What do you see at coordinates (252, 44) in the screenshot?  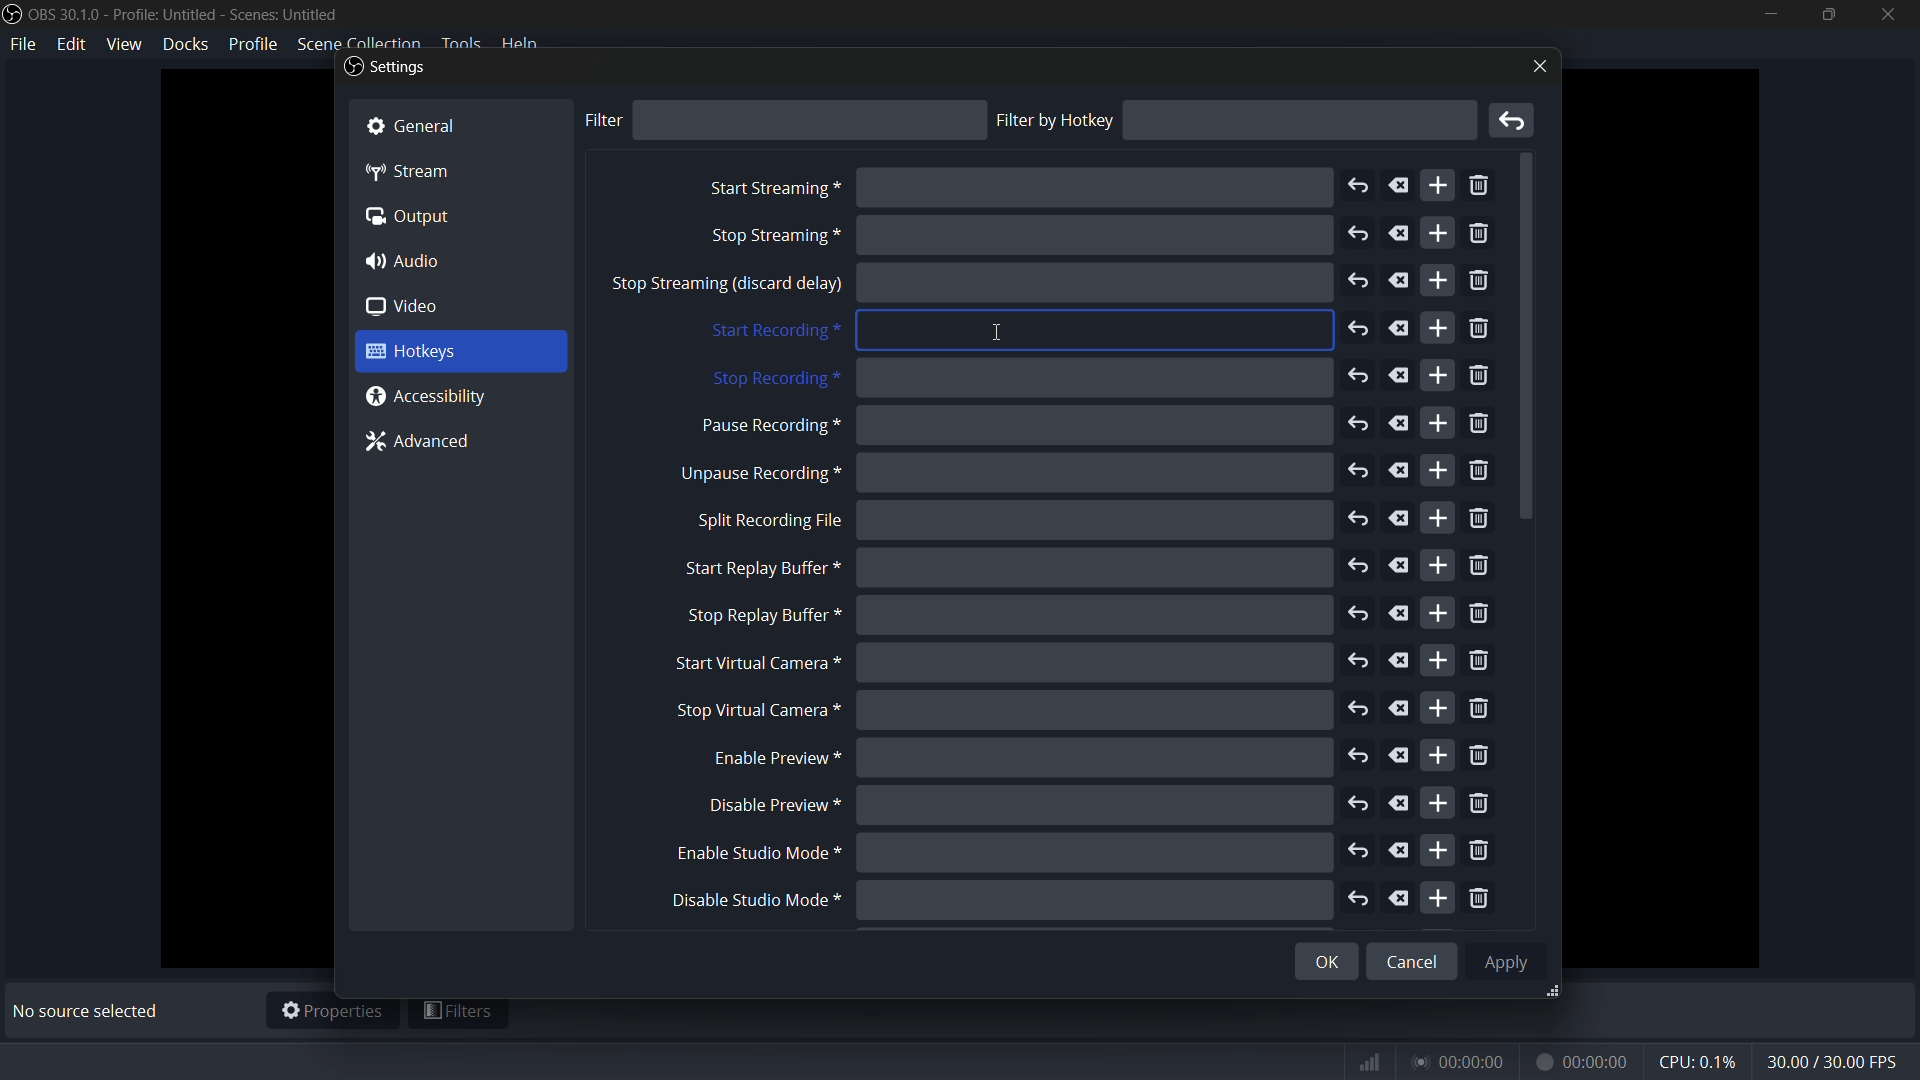 I see `profile menu` at bounding box center [252, 44].